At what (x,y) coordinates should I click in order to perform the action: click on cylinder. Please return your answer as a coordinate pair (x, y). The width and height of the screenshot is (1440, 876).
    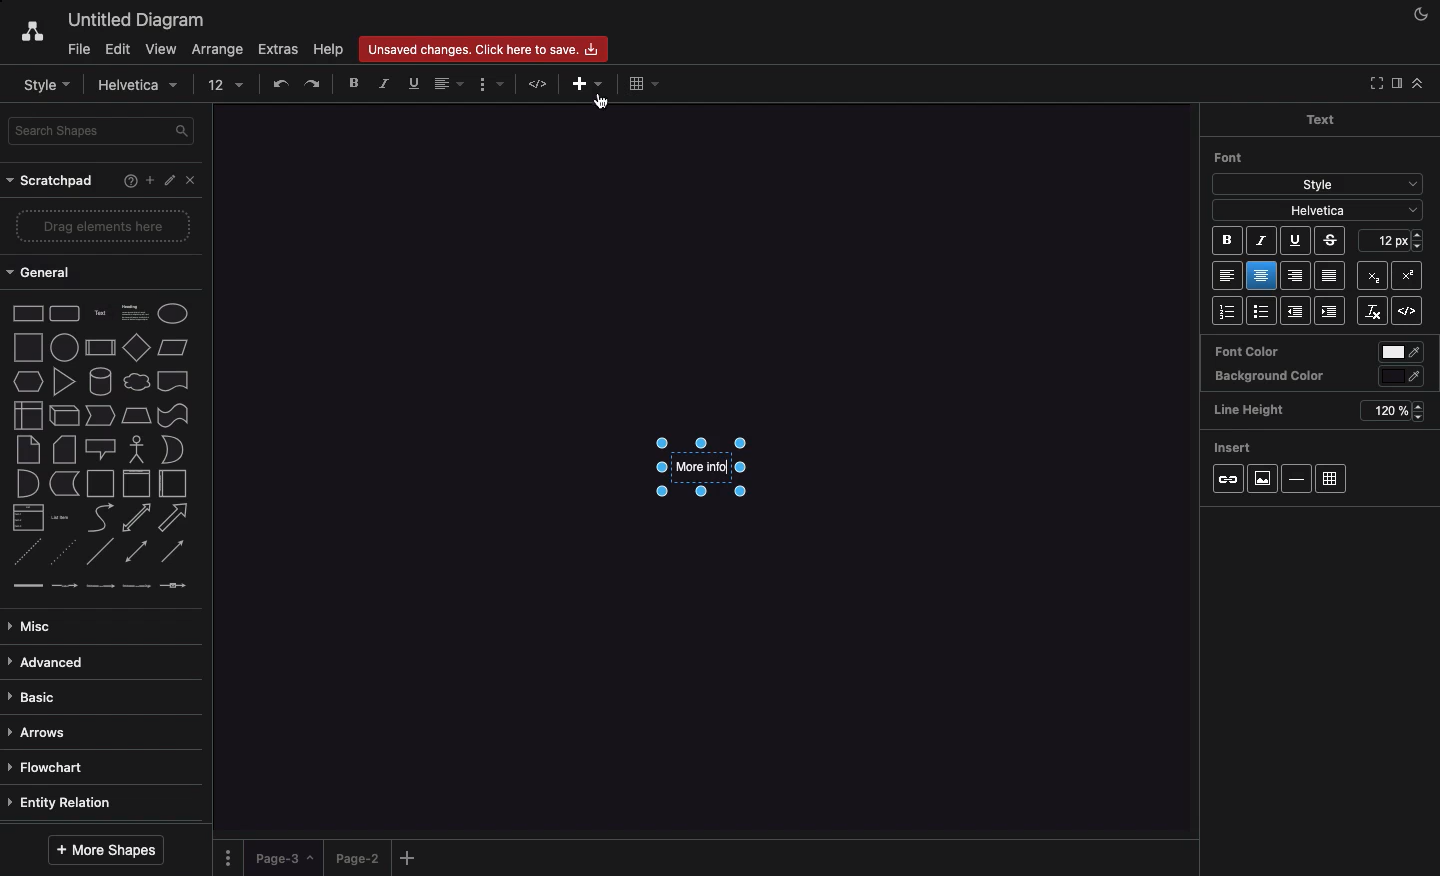
    Looking at the image, I should click on (101, 381).